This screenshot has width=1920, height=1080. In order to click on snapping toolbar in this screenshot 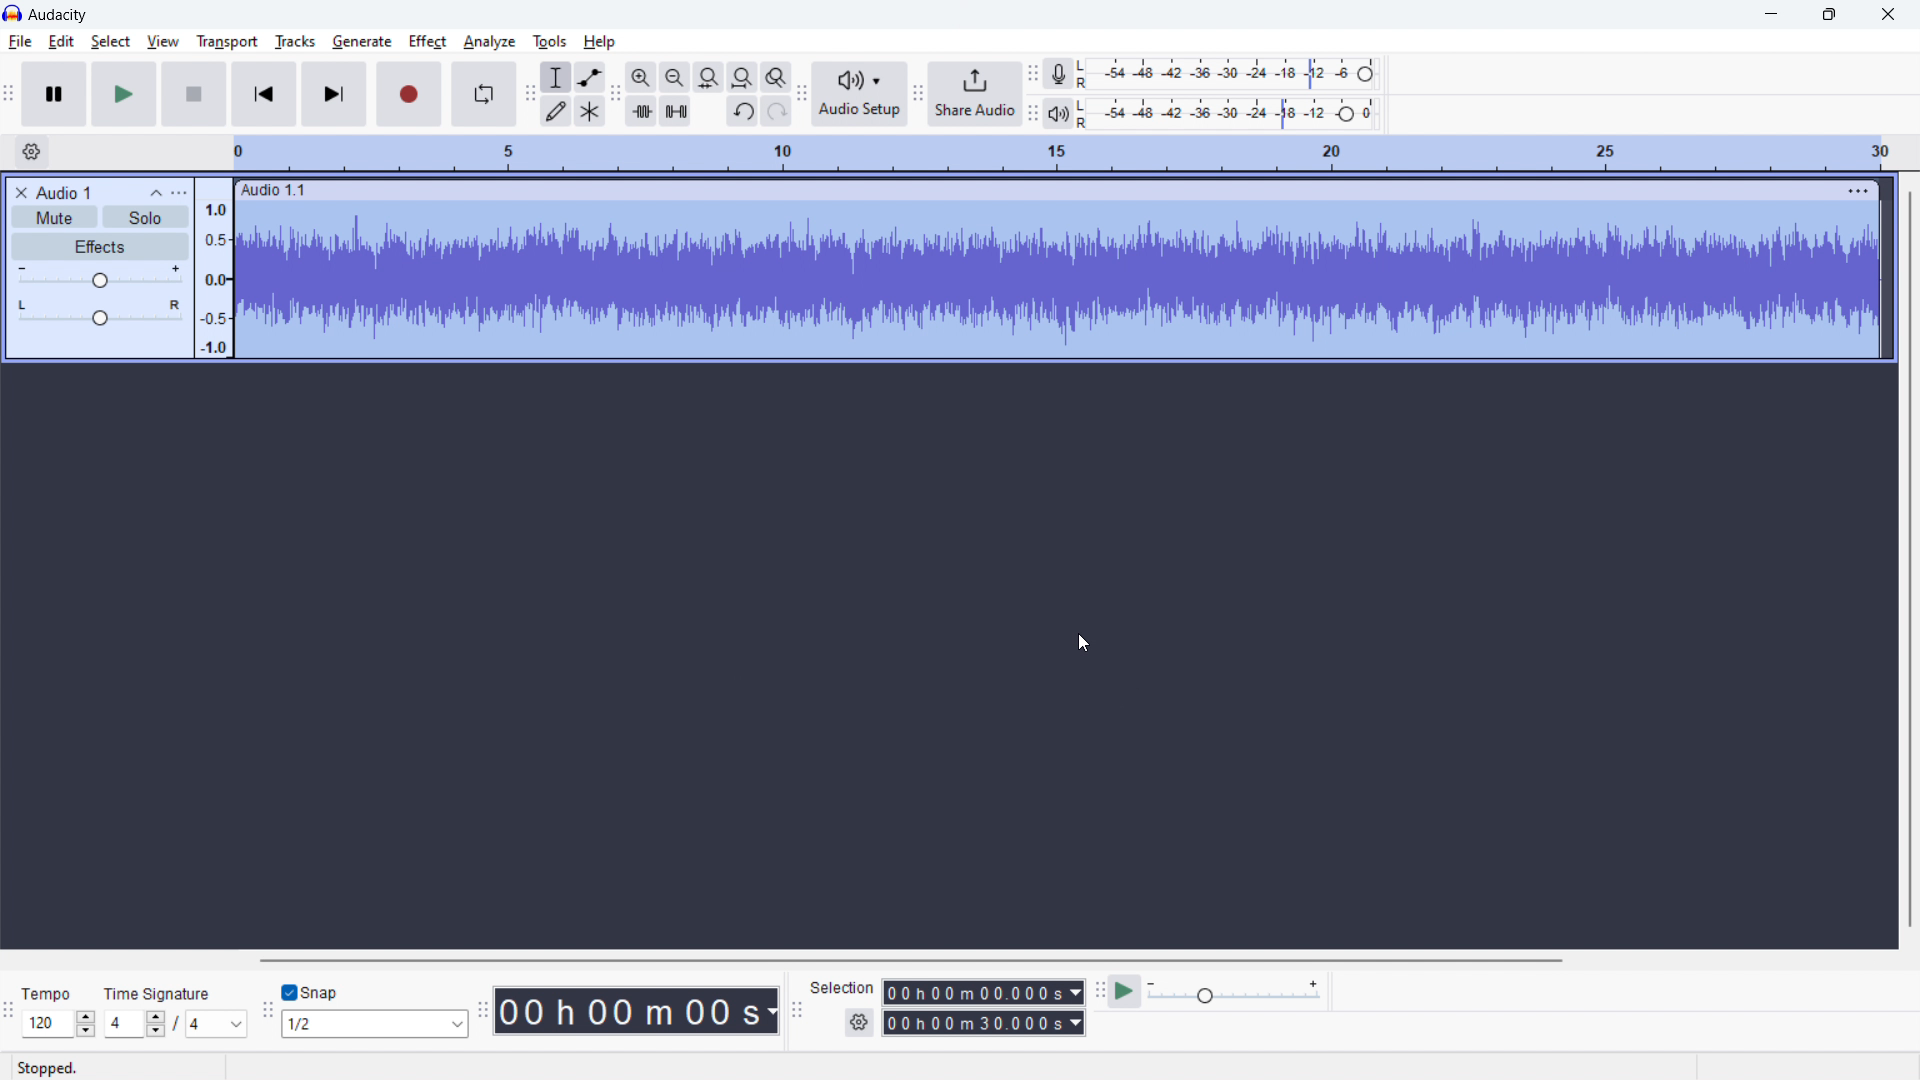, I will do `click(269, 1011)`.